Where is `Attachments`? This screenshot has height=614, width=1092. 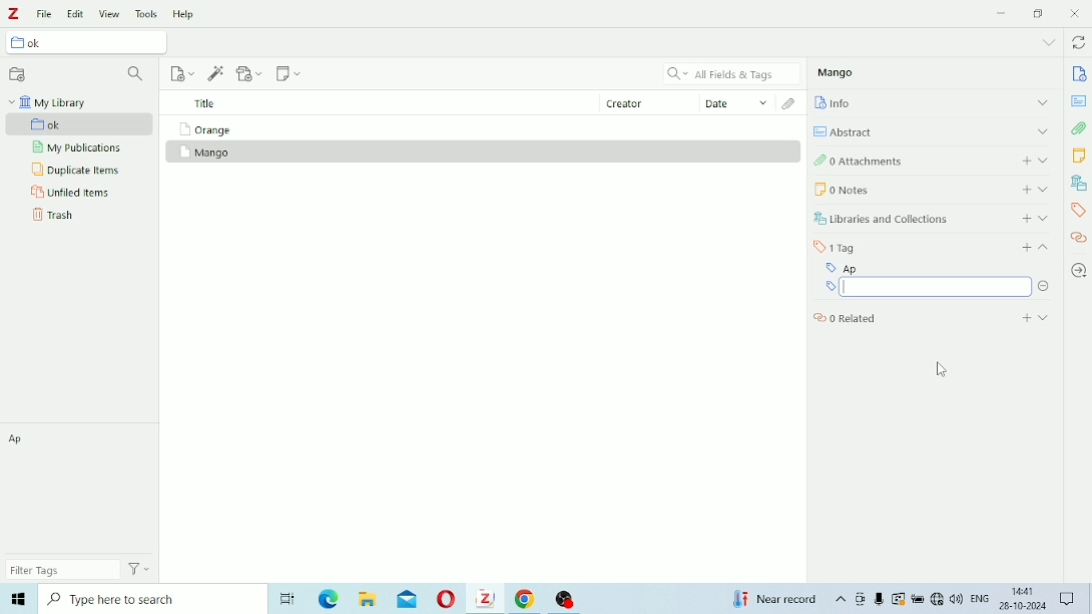
Attachments is located at coordinates (932, 159).